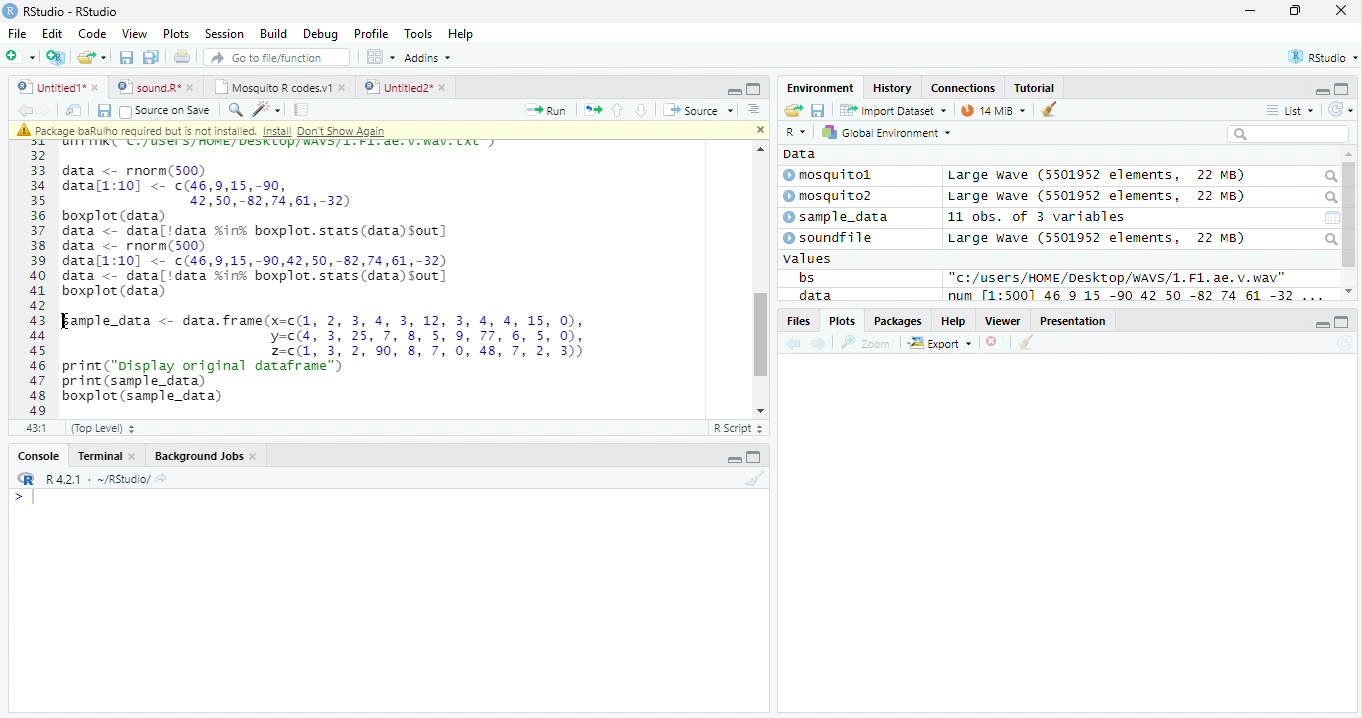 The height and width of the screenshot is (718, 1362). Describe the element at coordinates (996, 342) in the screenshot. I see `delete file` at that location.